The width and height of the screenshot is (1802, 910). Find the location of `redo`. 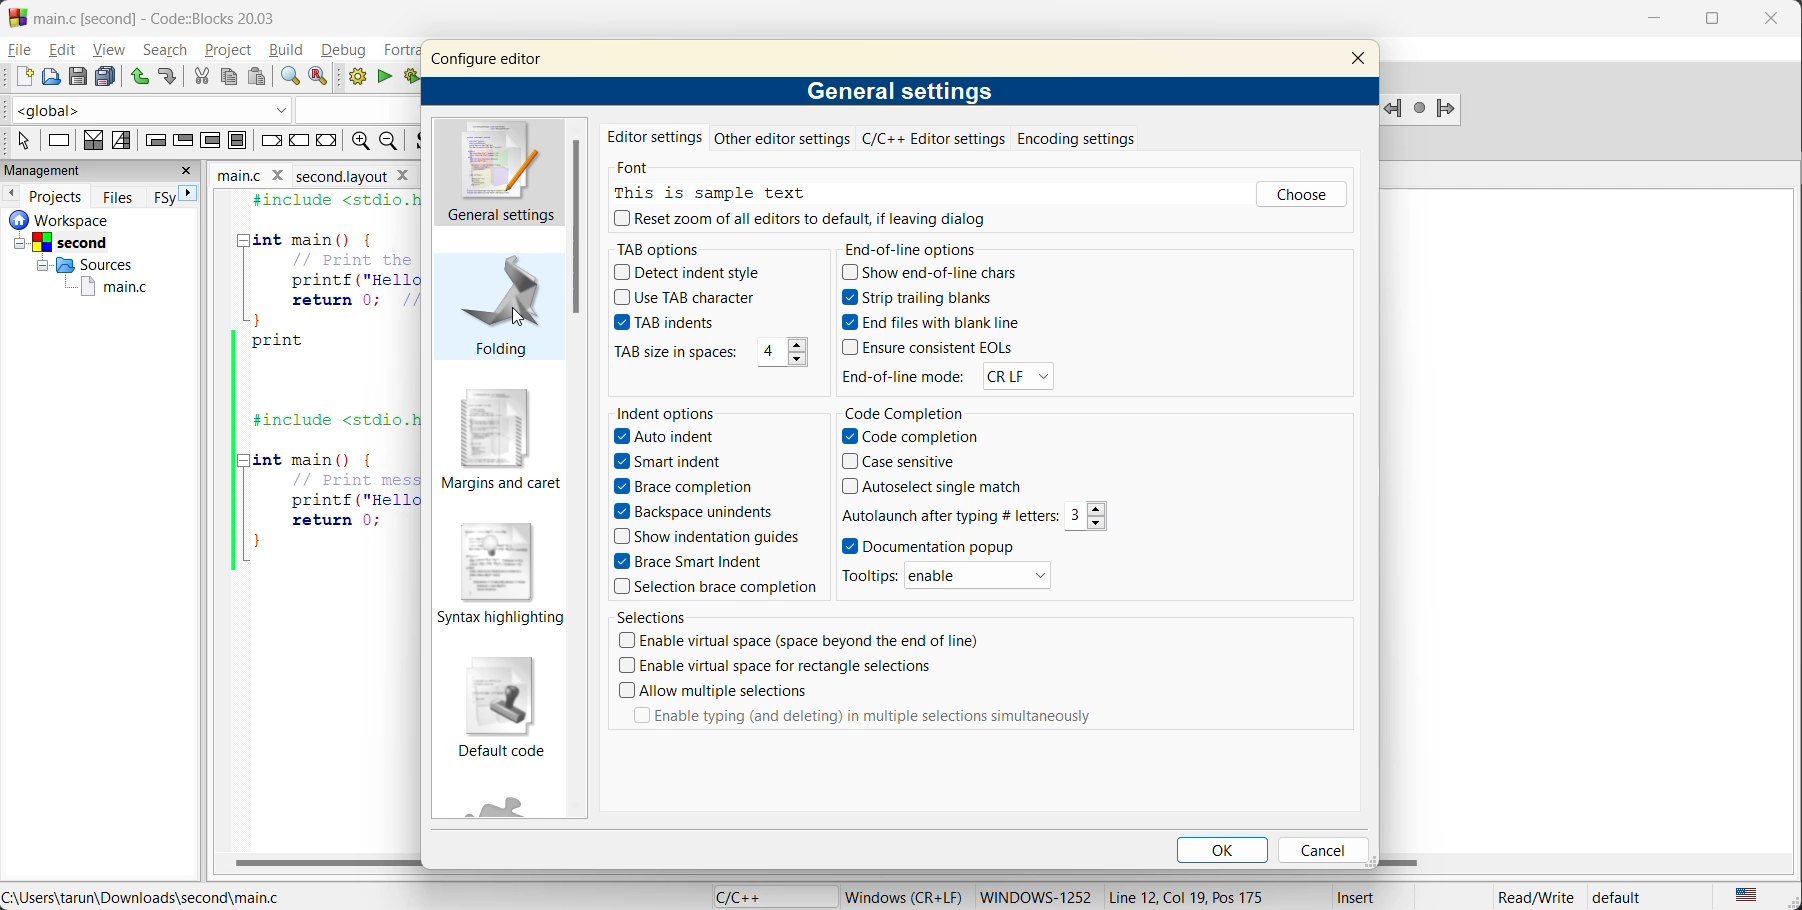

redo is located at coordinates (166, 75).